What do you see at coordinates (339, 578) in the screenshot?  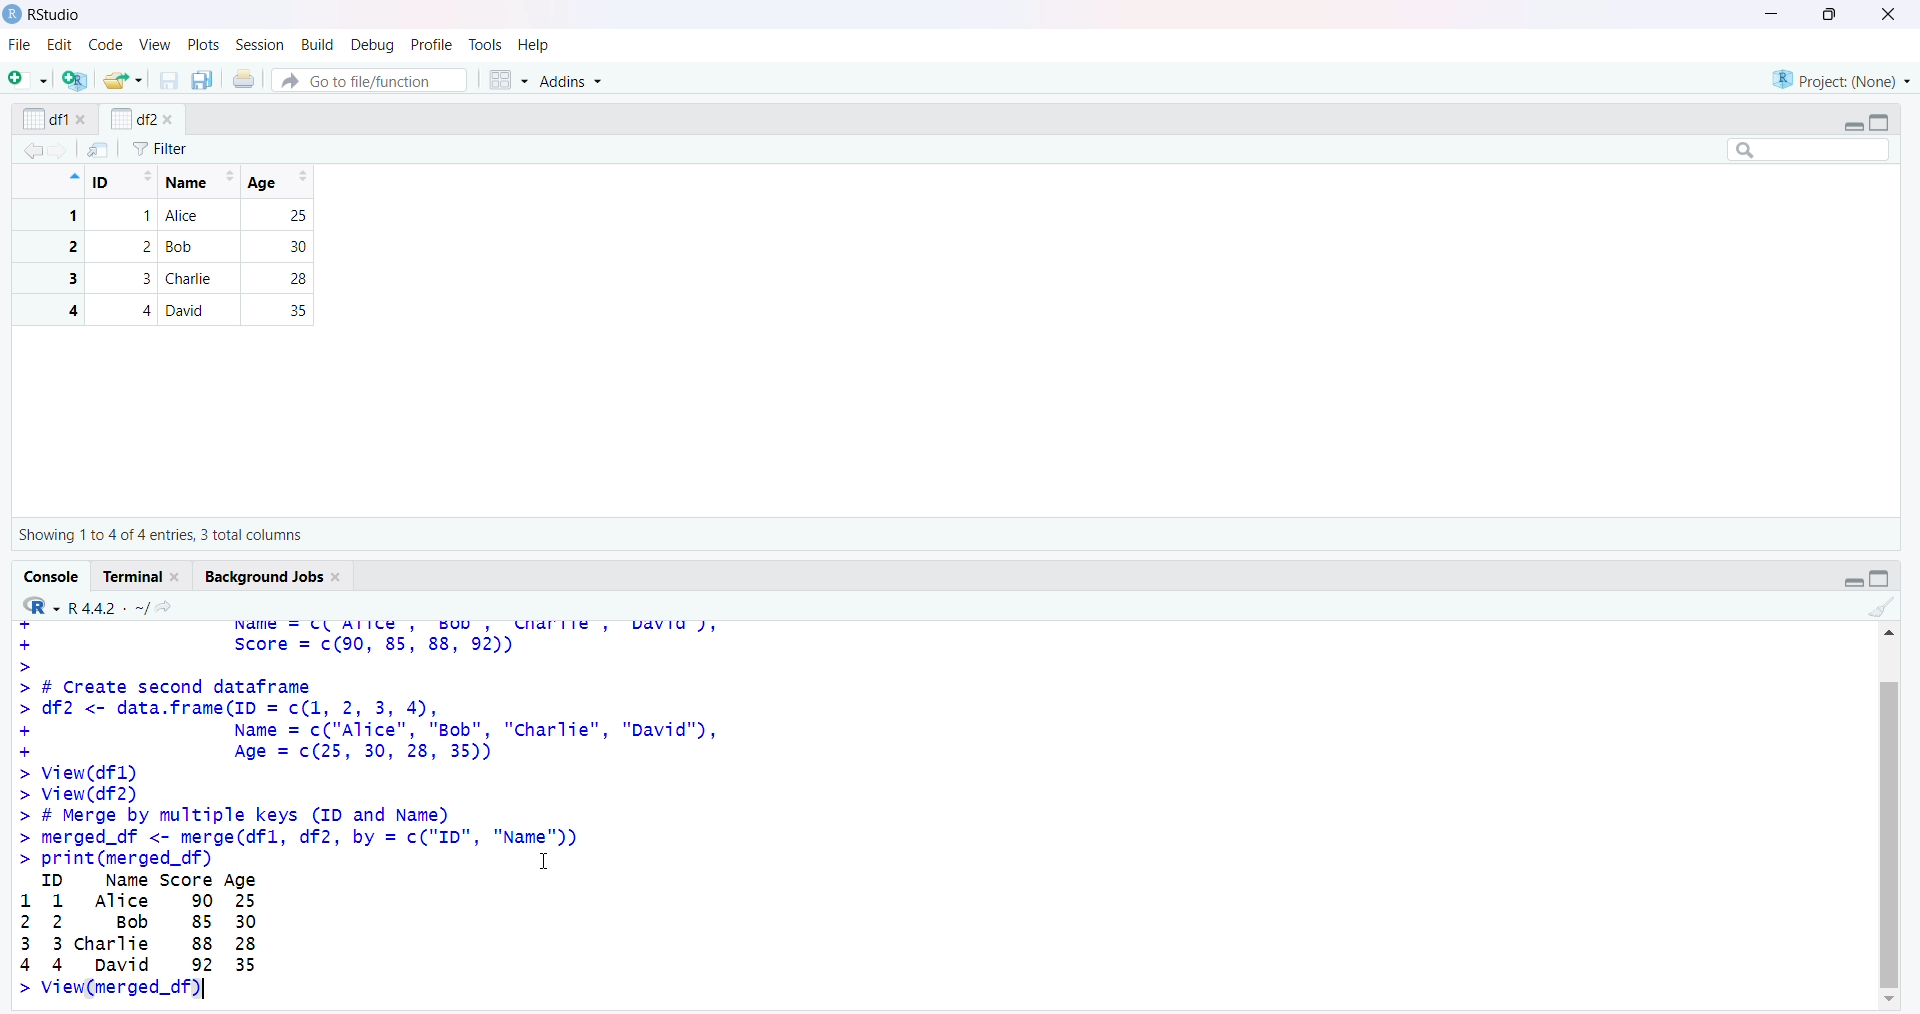 I see `close` at bounding box center [339, 578].